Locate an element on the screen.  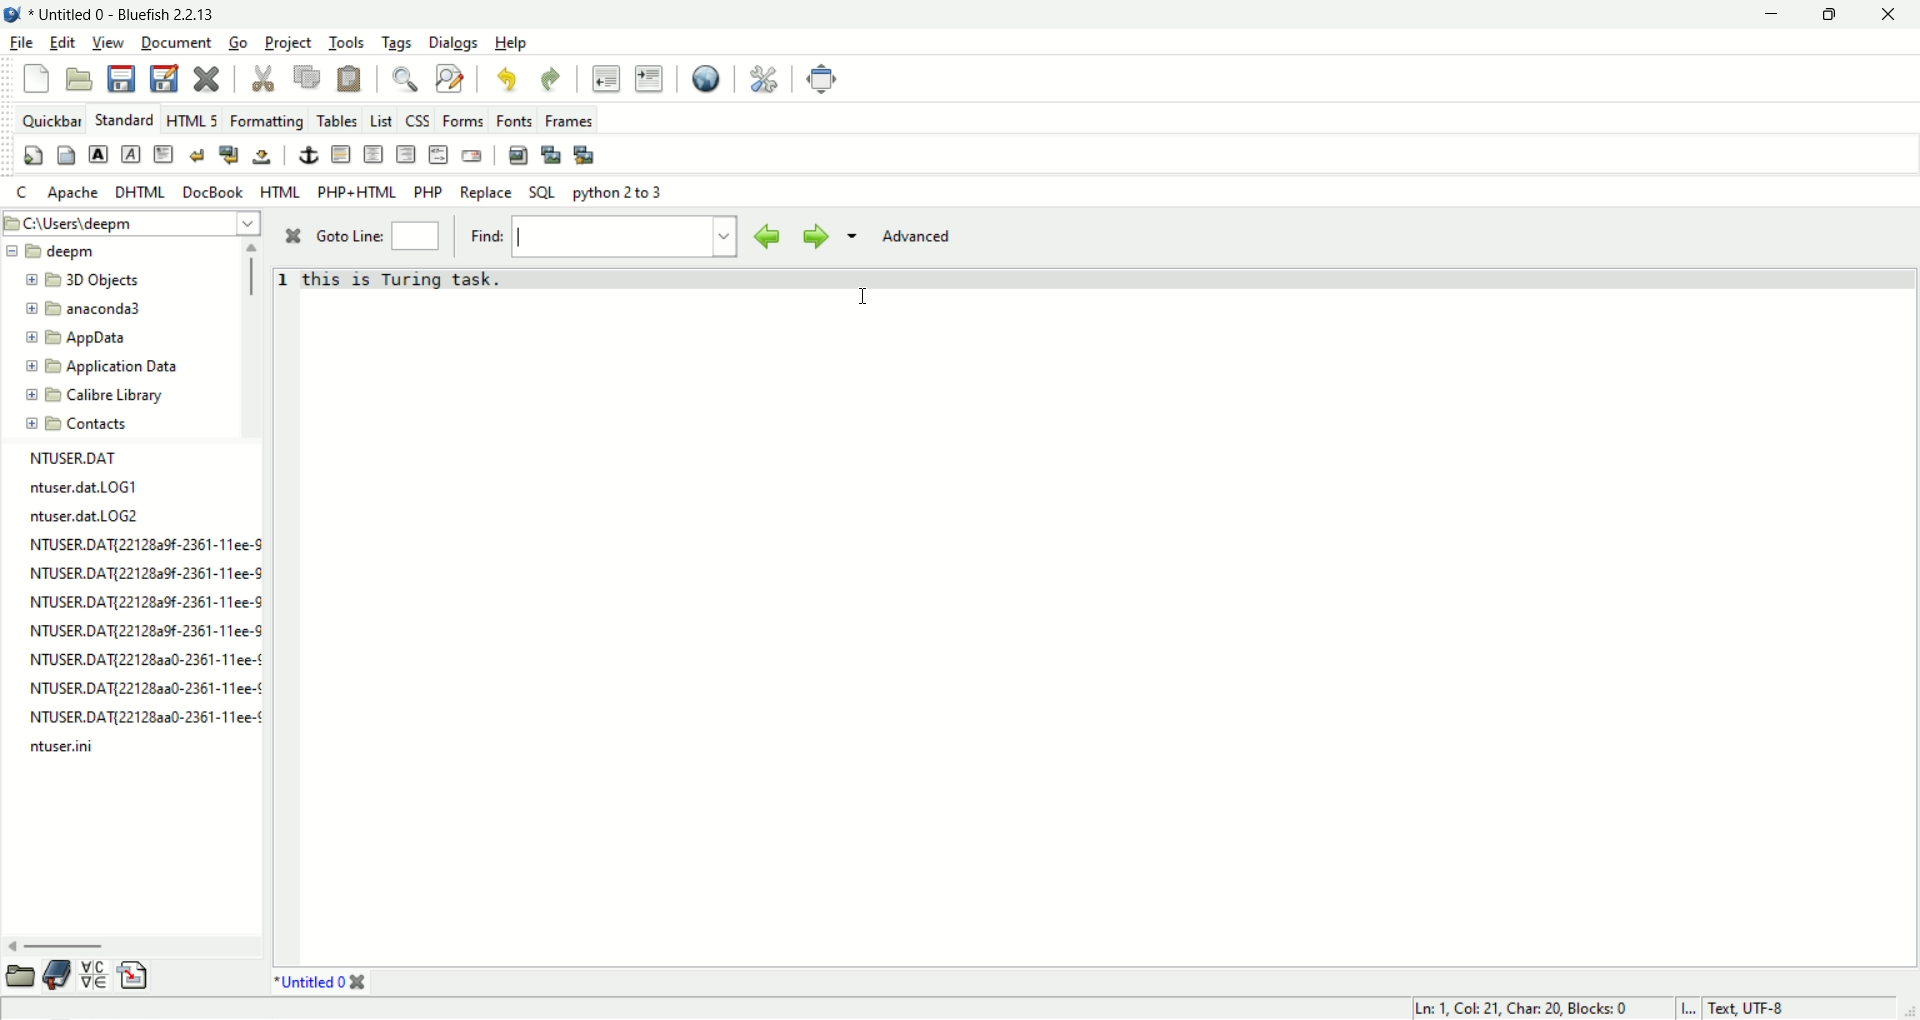
close is located at coordinates (209, 81).